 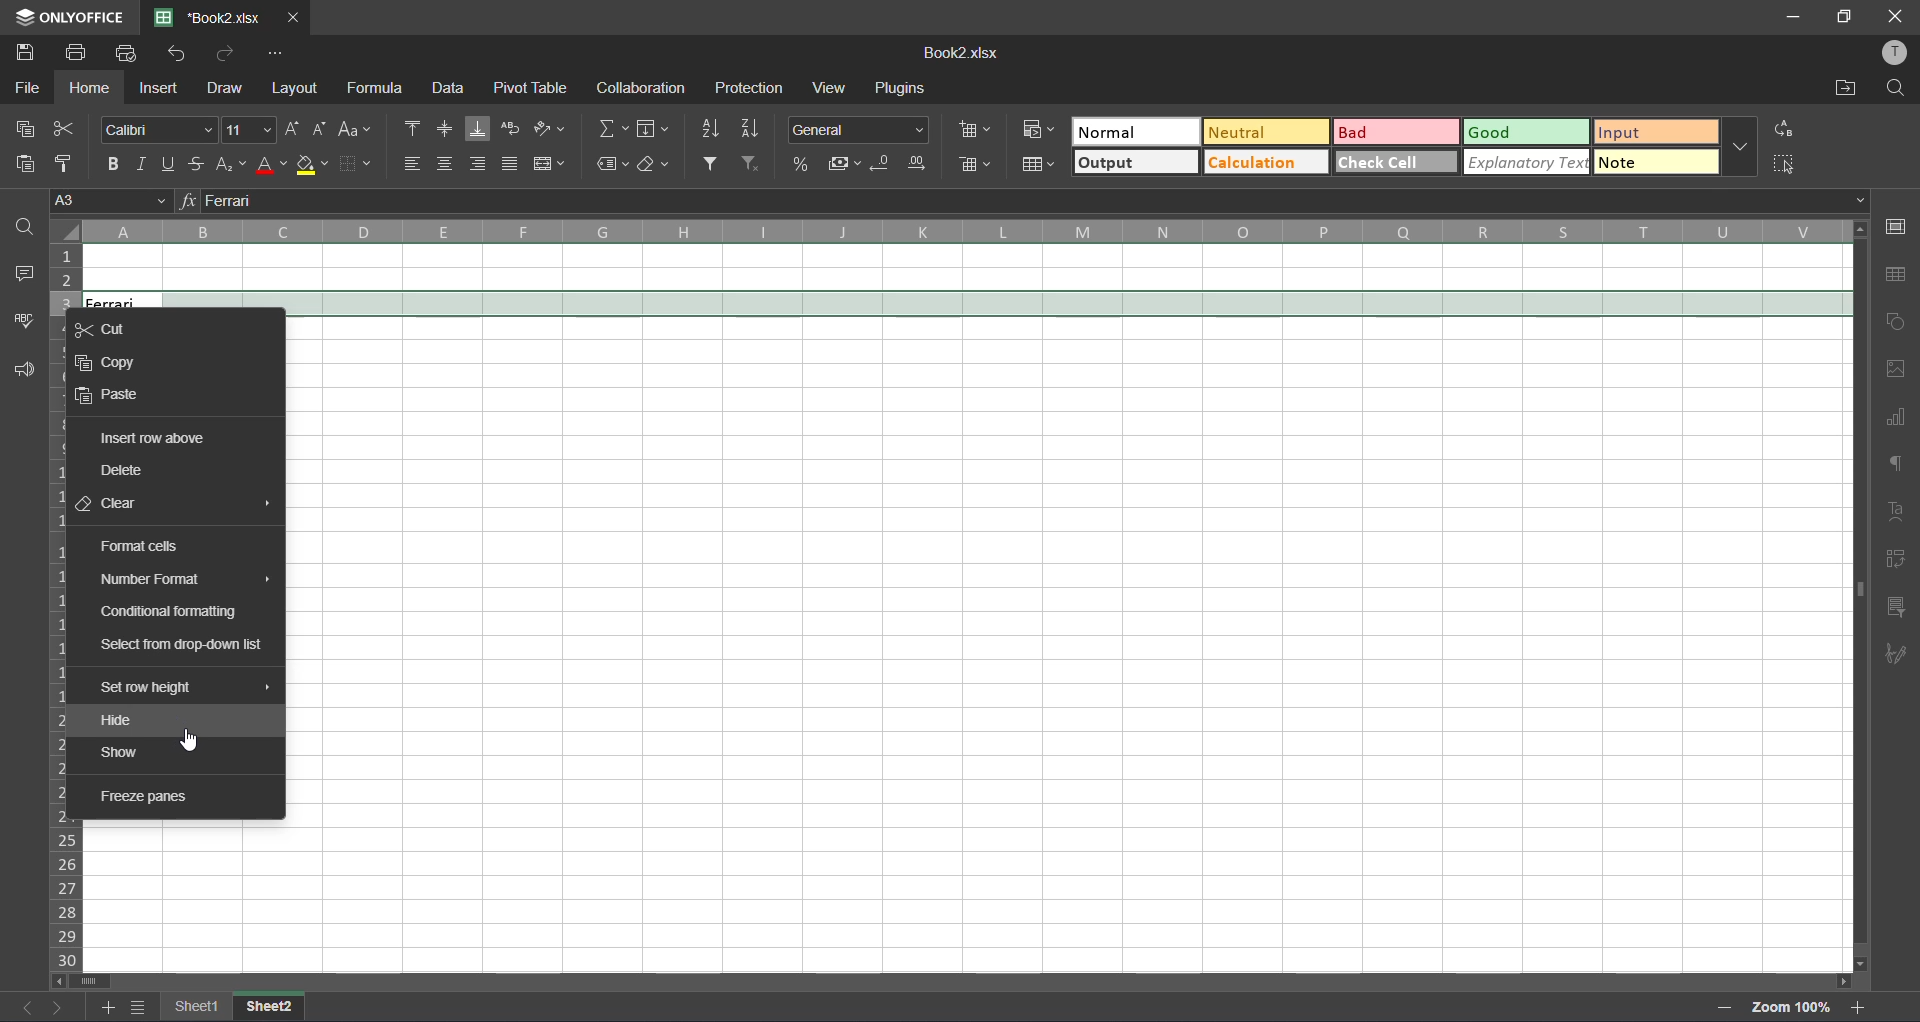 What do you see at coordinates (173, 612) in the screenshot?
I see `conditional formatting` at bounding box center [173, 612].